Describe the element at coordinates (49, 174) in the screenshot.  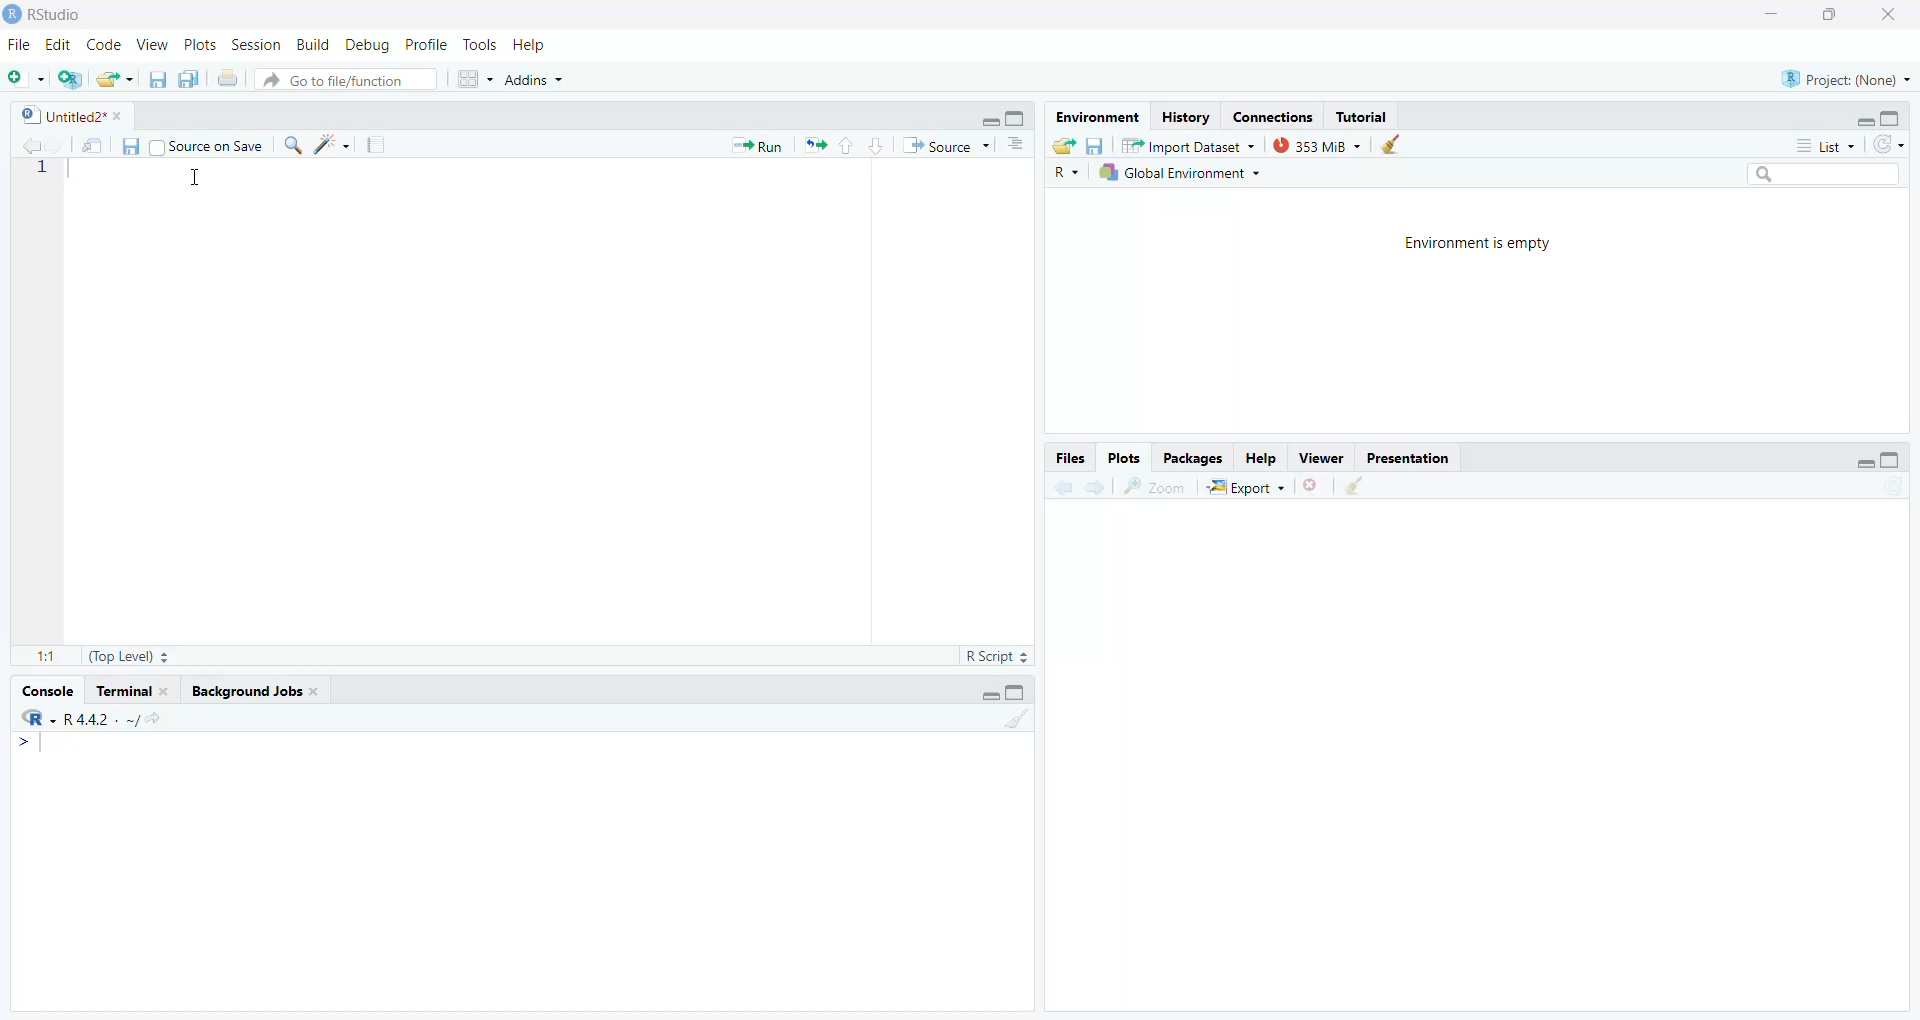
I see `1` at that location.